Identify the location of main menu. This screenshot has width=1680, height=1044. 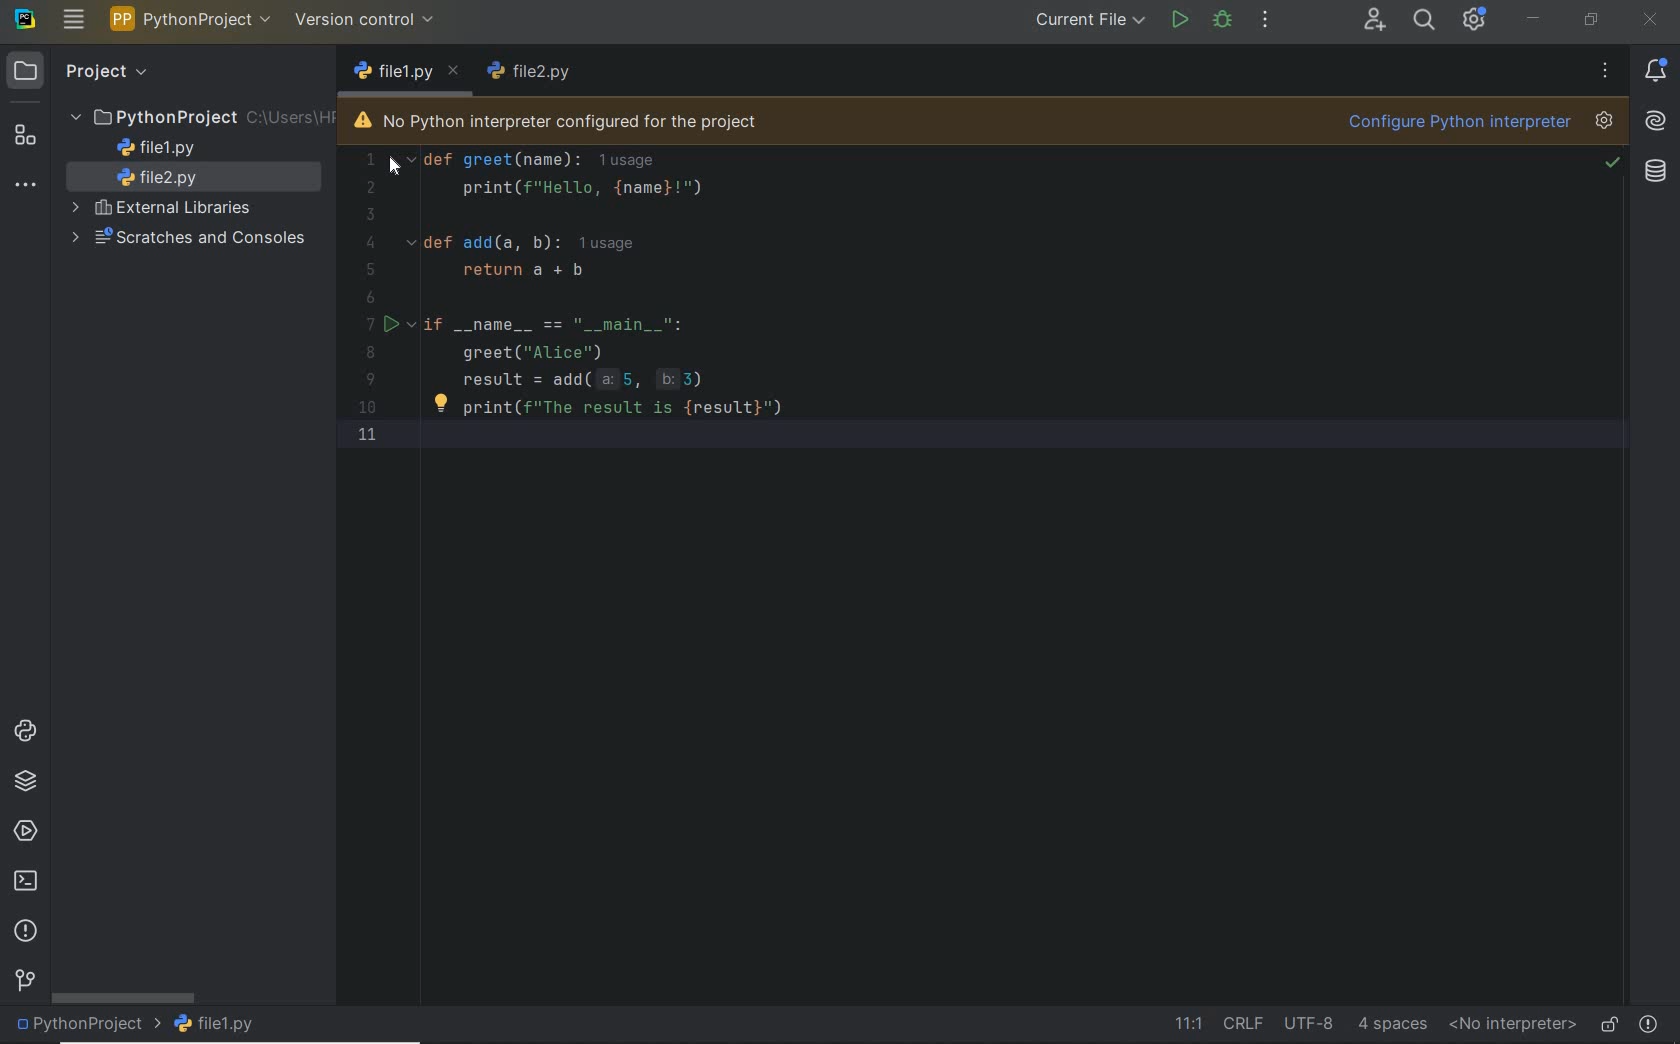
(74, 22).